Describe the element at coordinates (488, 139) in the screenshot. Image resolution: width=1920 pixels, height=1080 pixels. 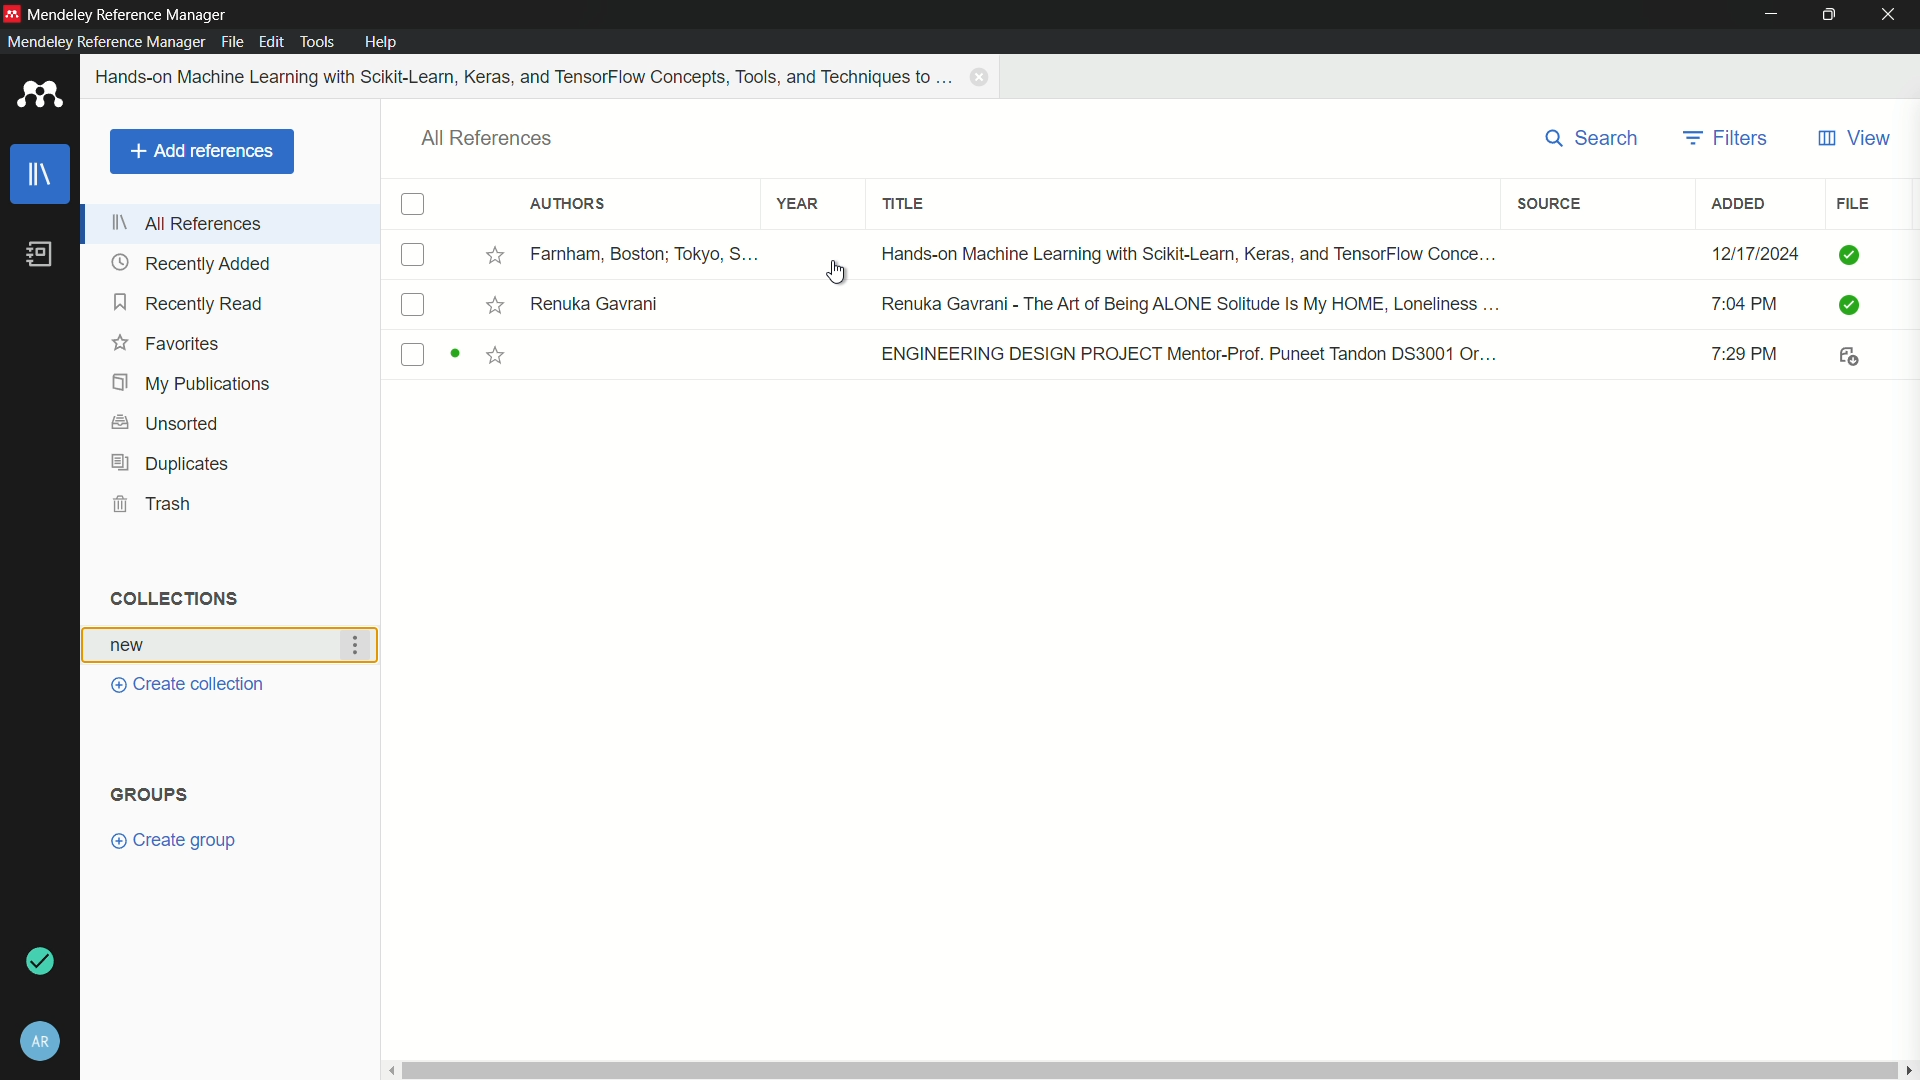
I see `all references` at that location.